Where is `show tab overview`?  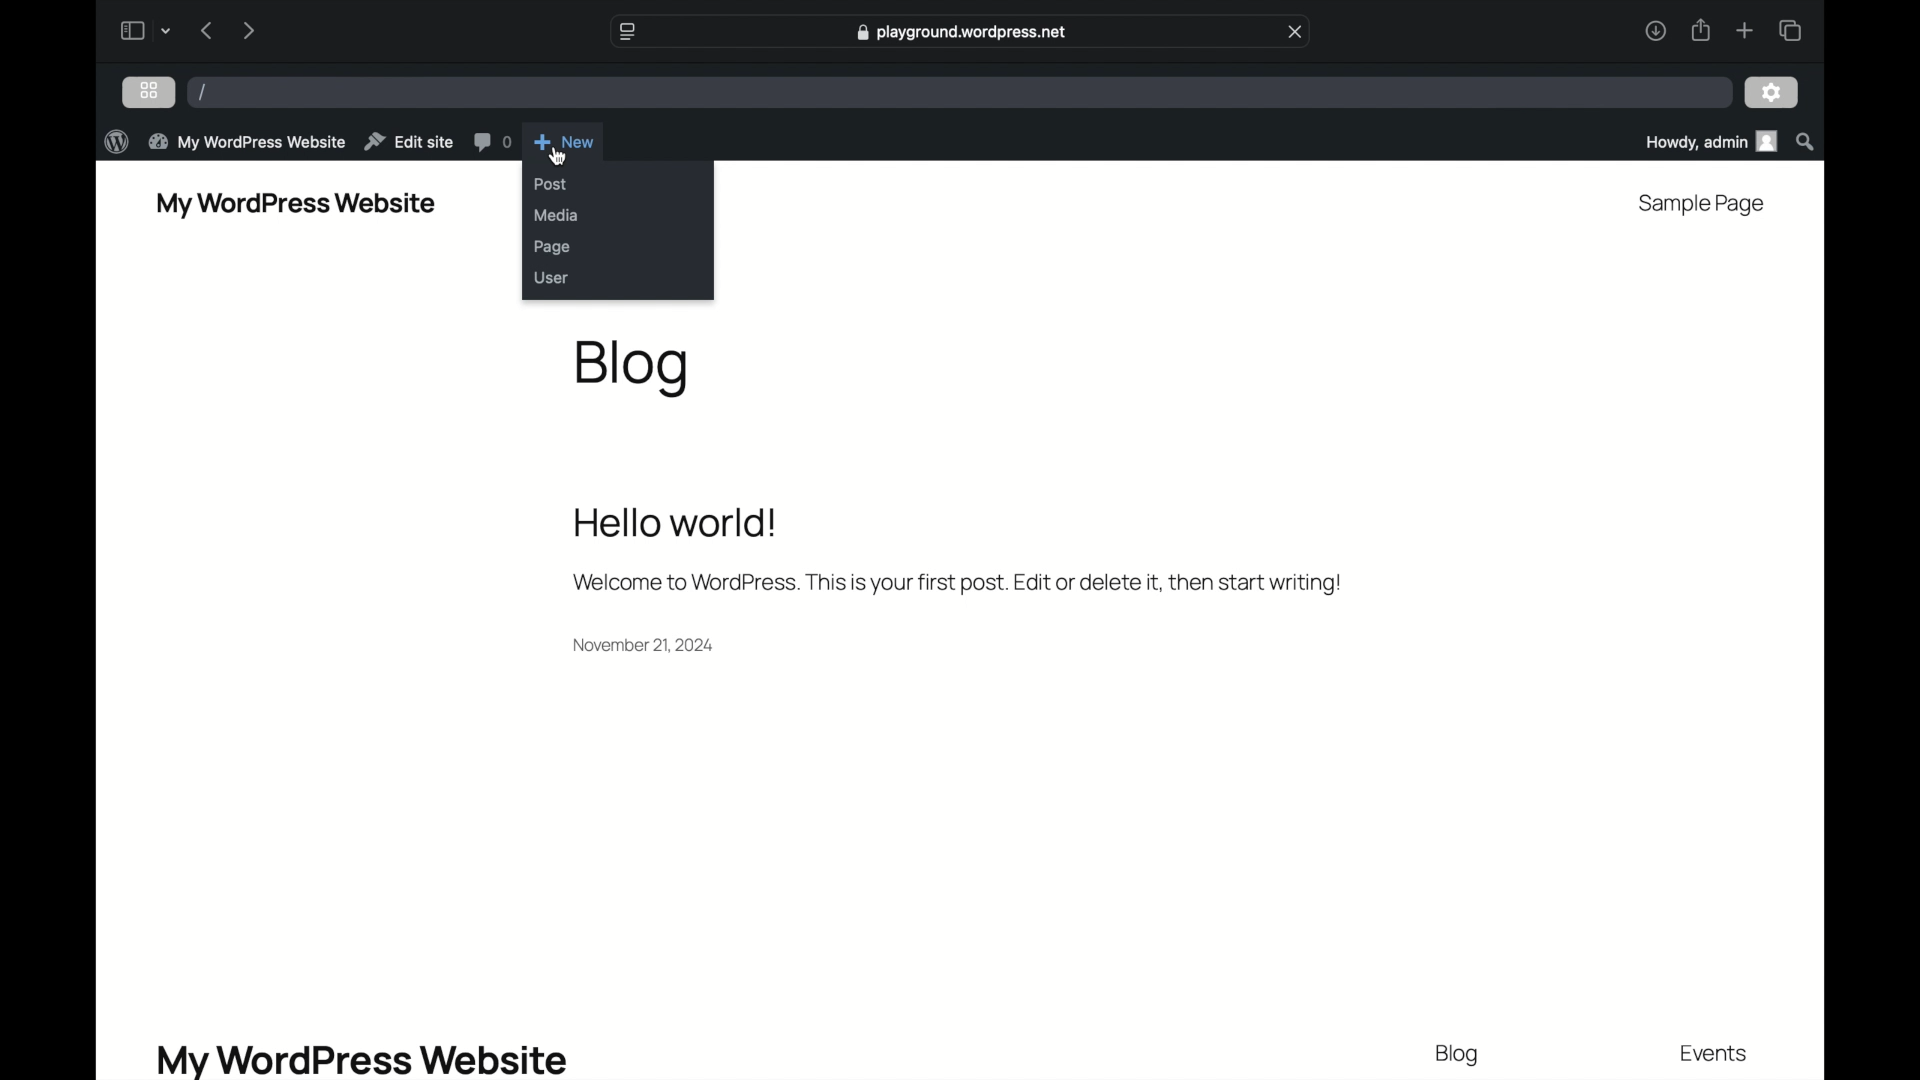 show tab overview is located at coordinates (1790, 30).